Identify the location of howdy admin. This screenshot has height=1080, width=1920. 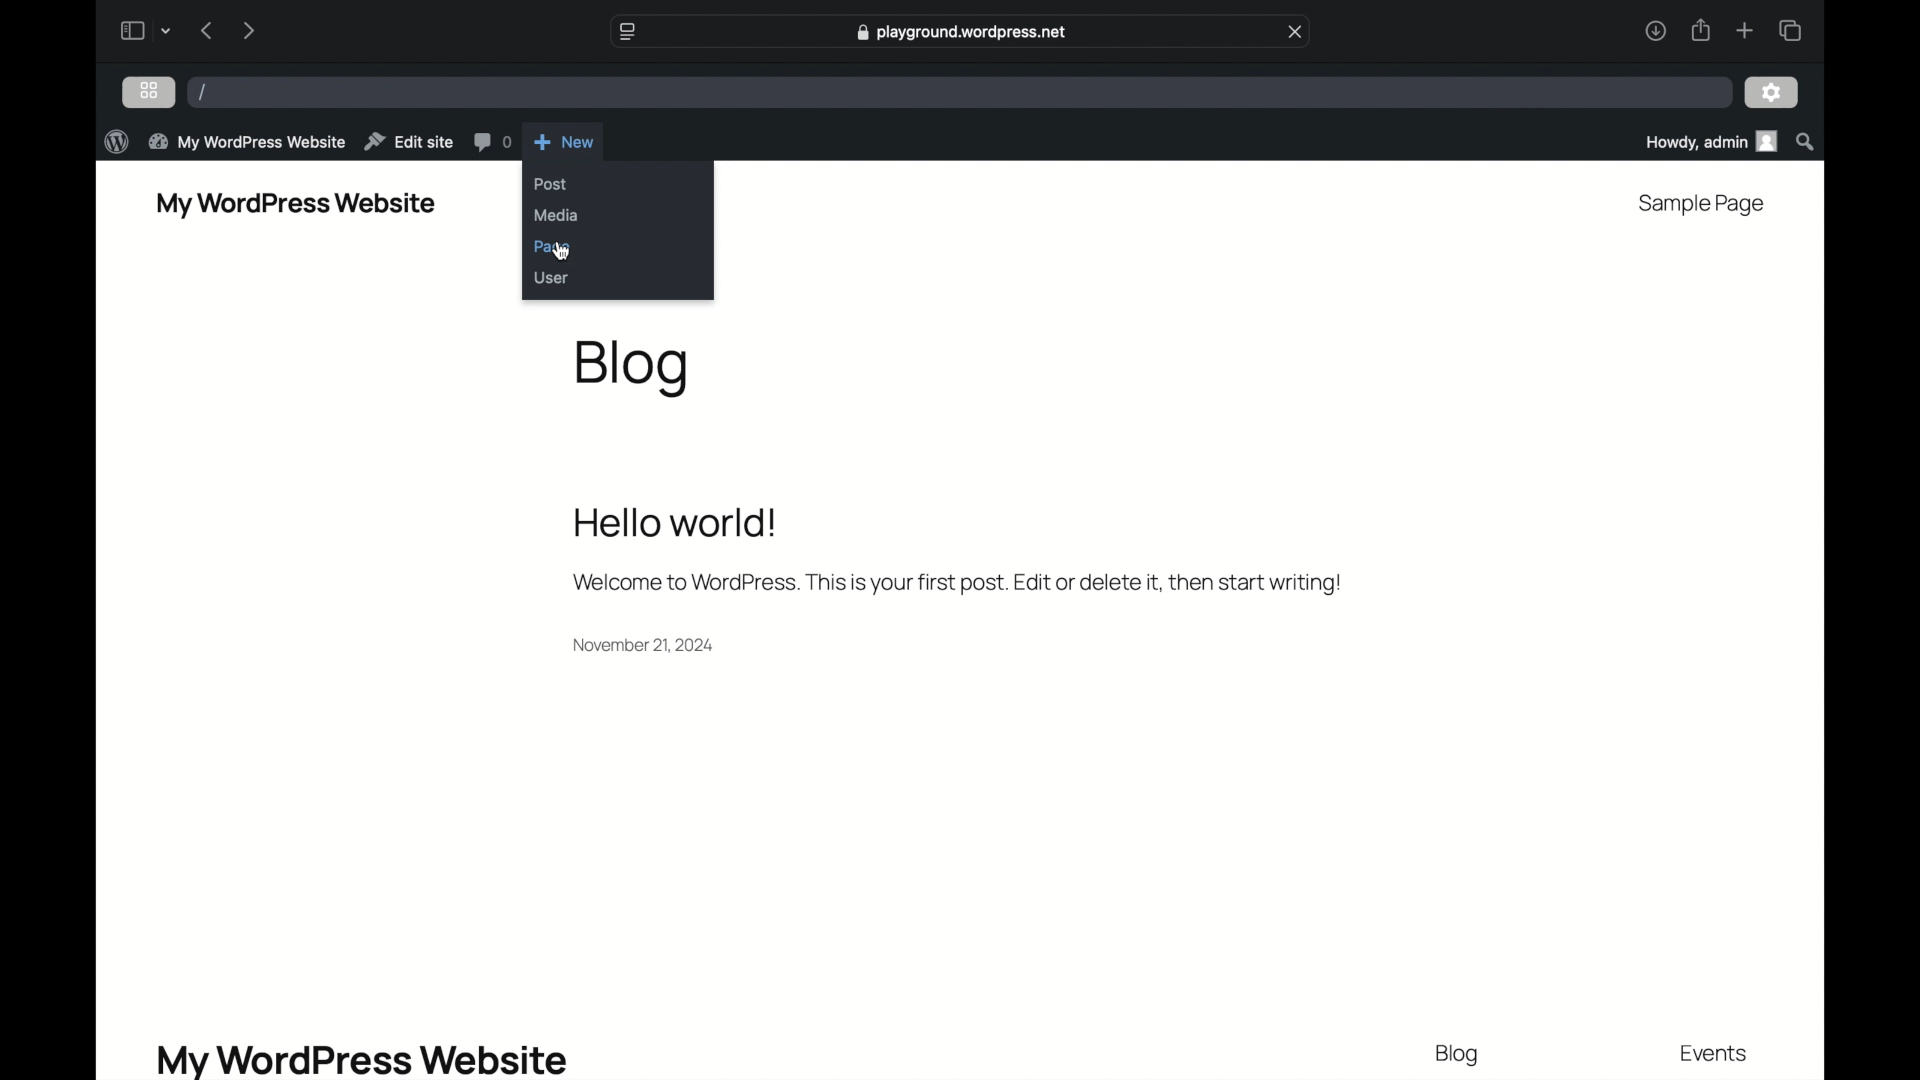
(1709, 141).